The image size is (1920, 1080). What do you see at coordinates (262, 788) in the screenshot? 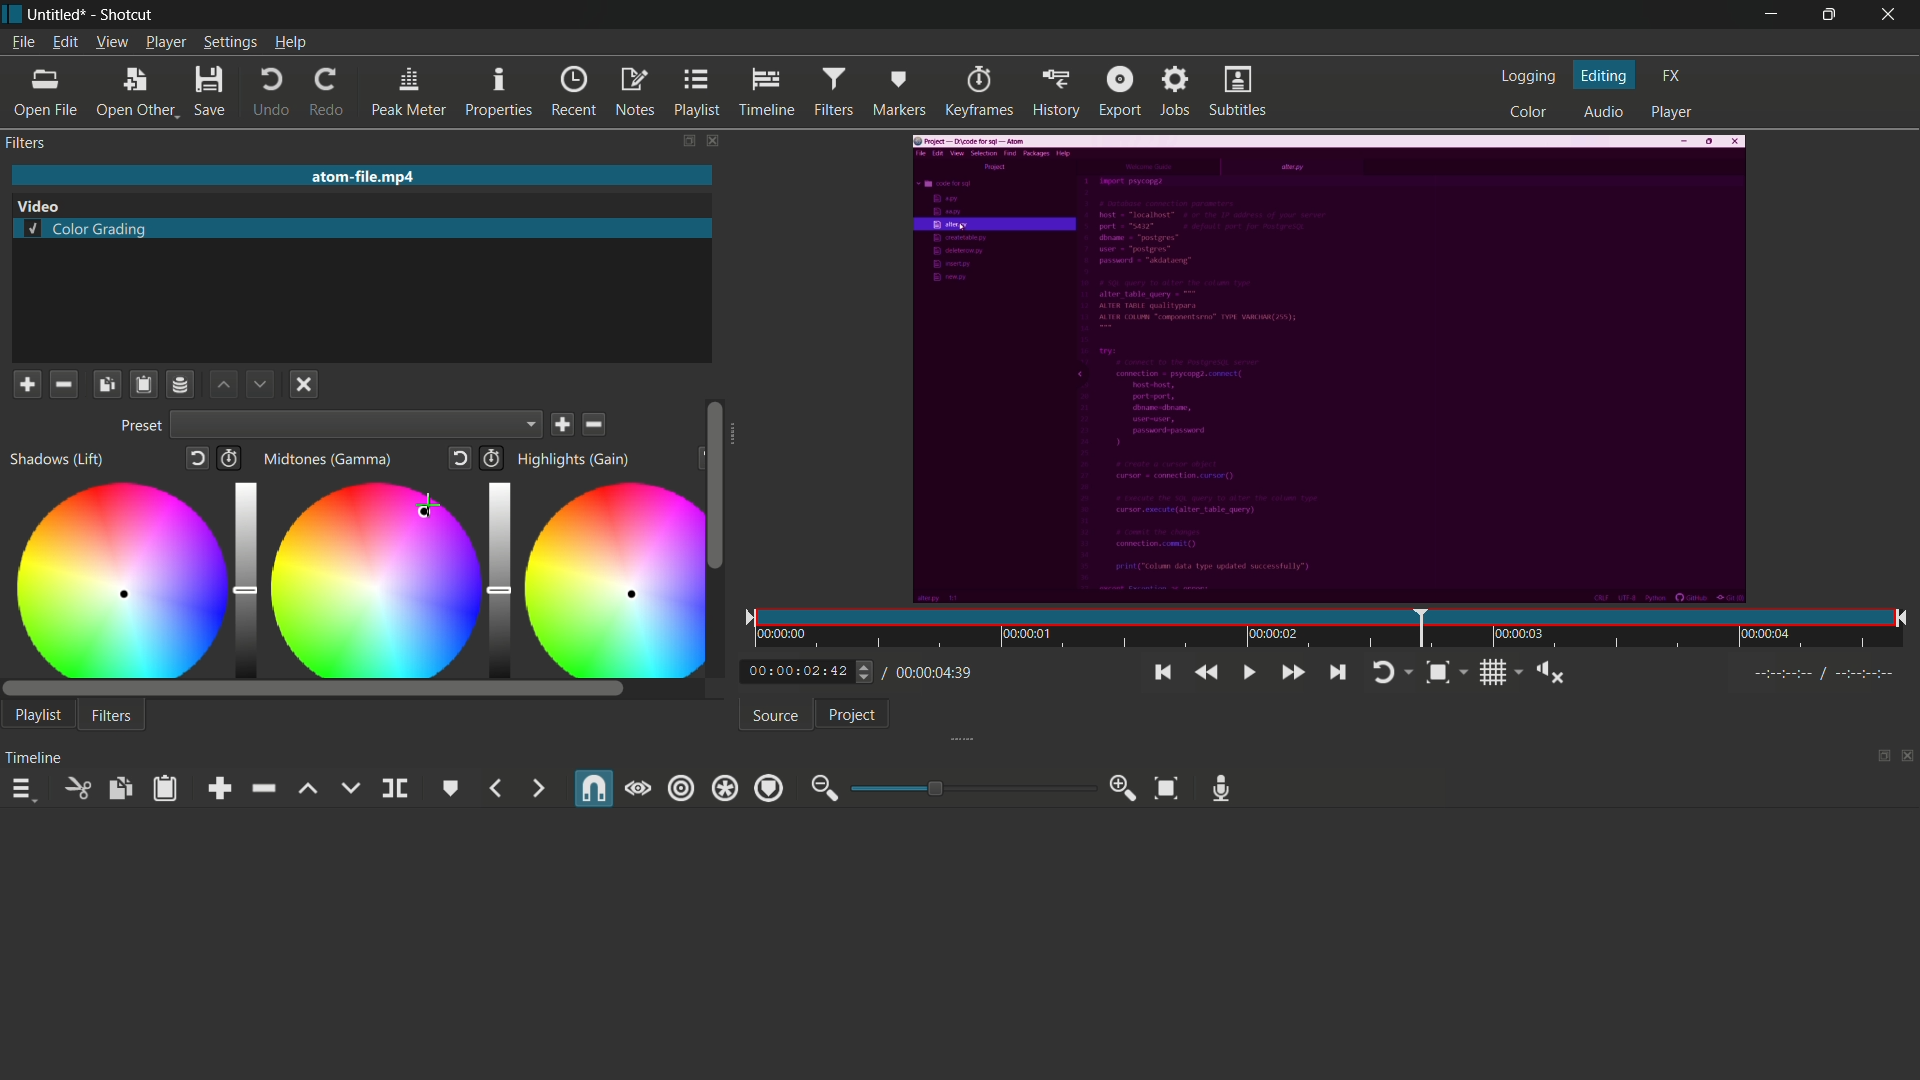
I see `ripple delete` at bounding box center [262, 788].